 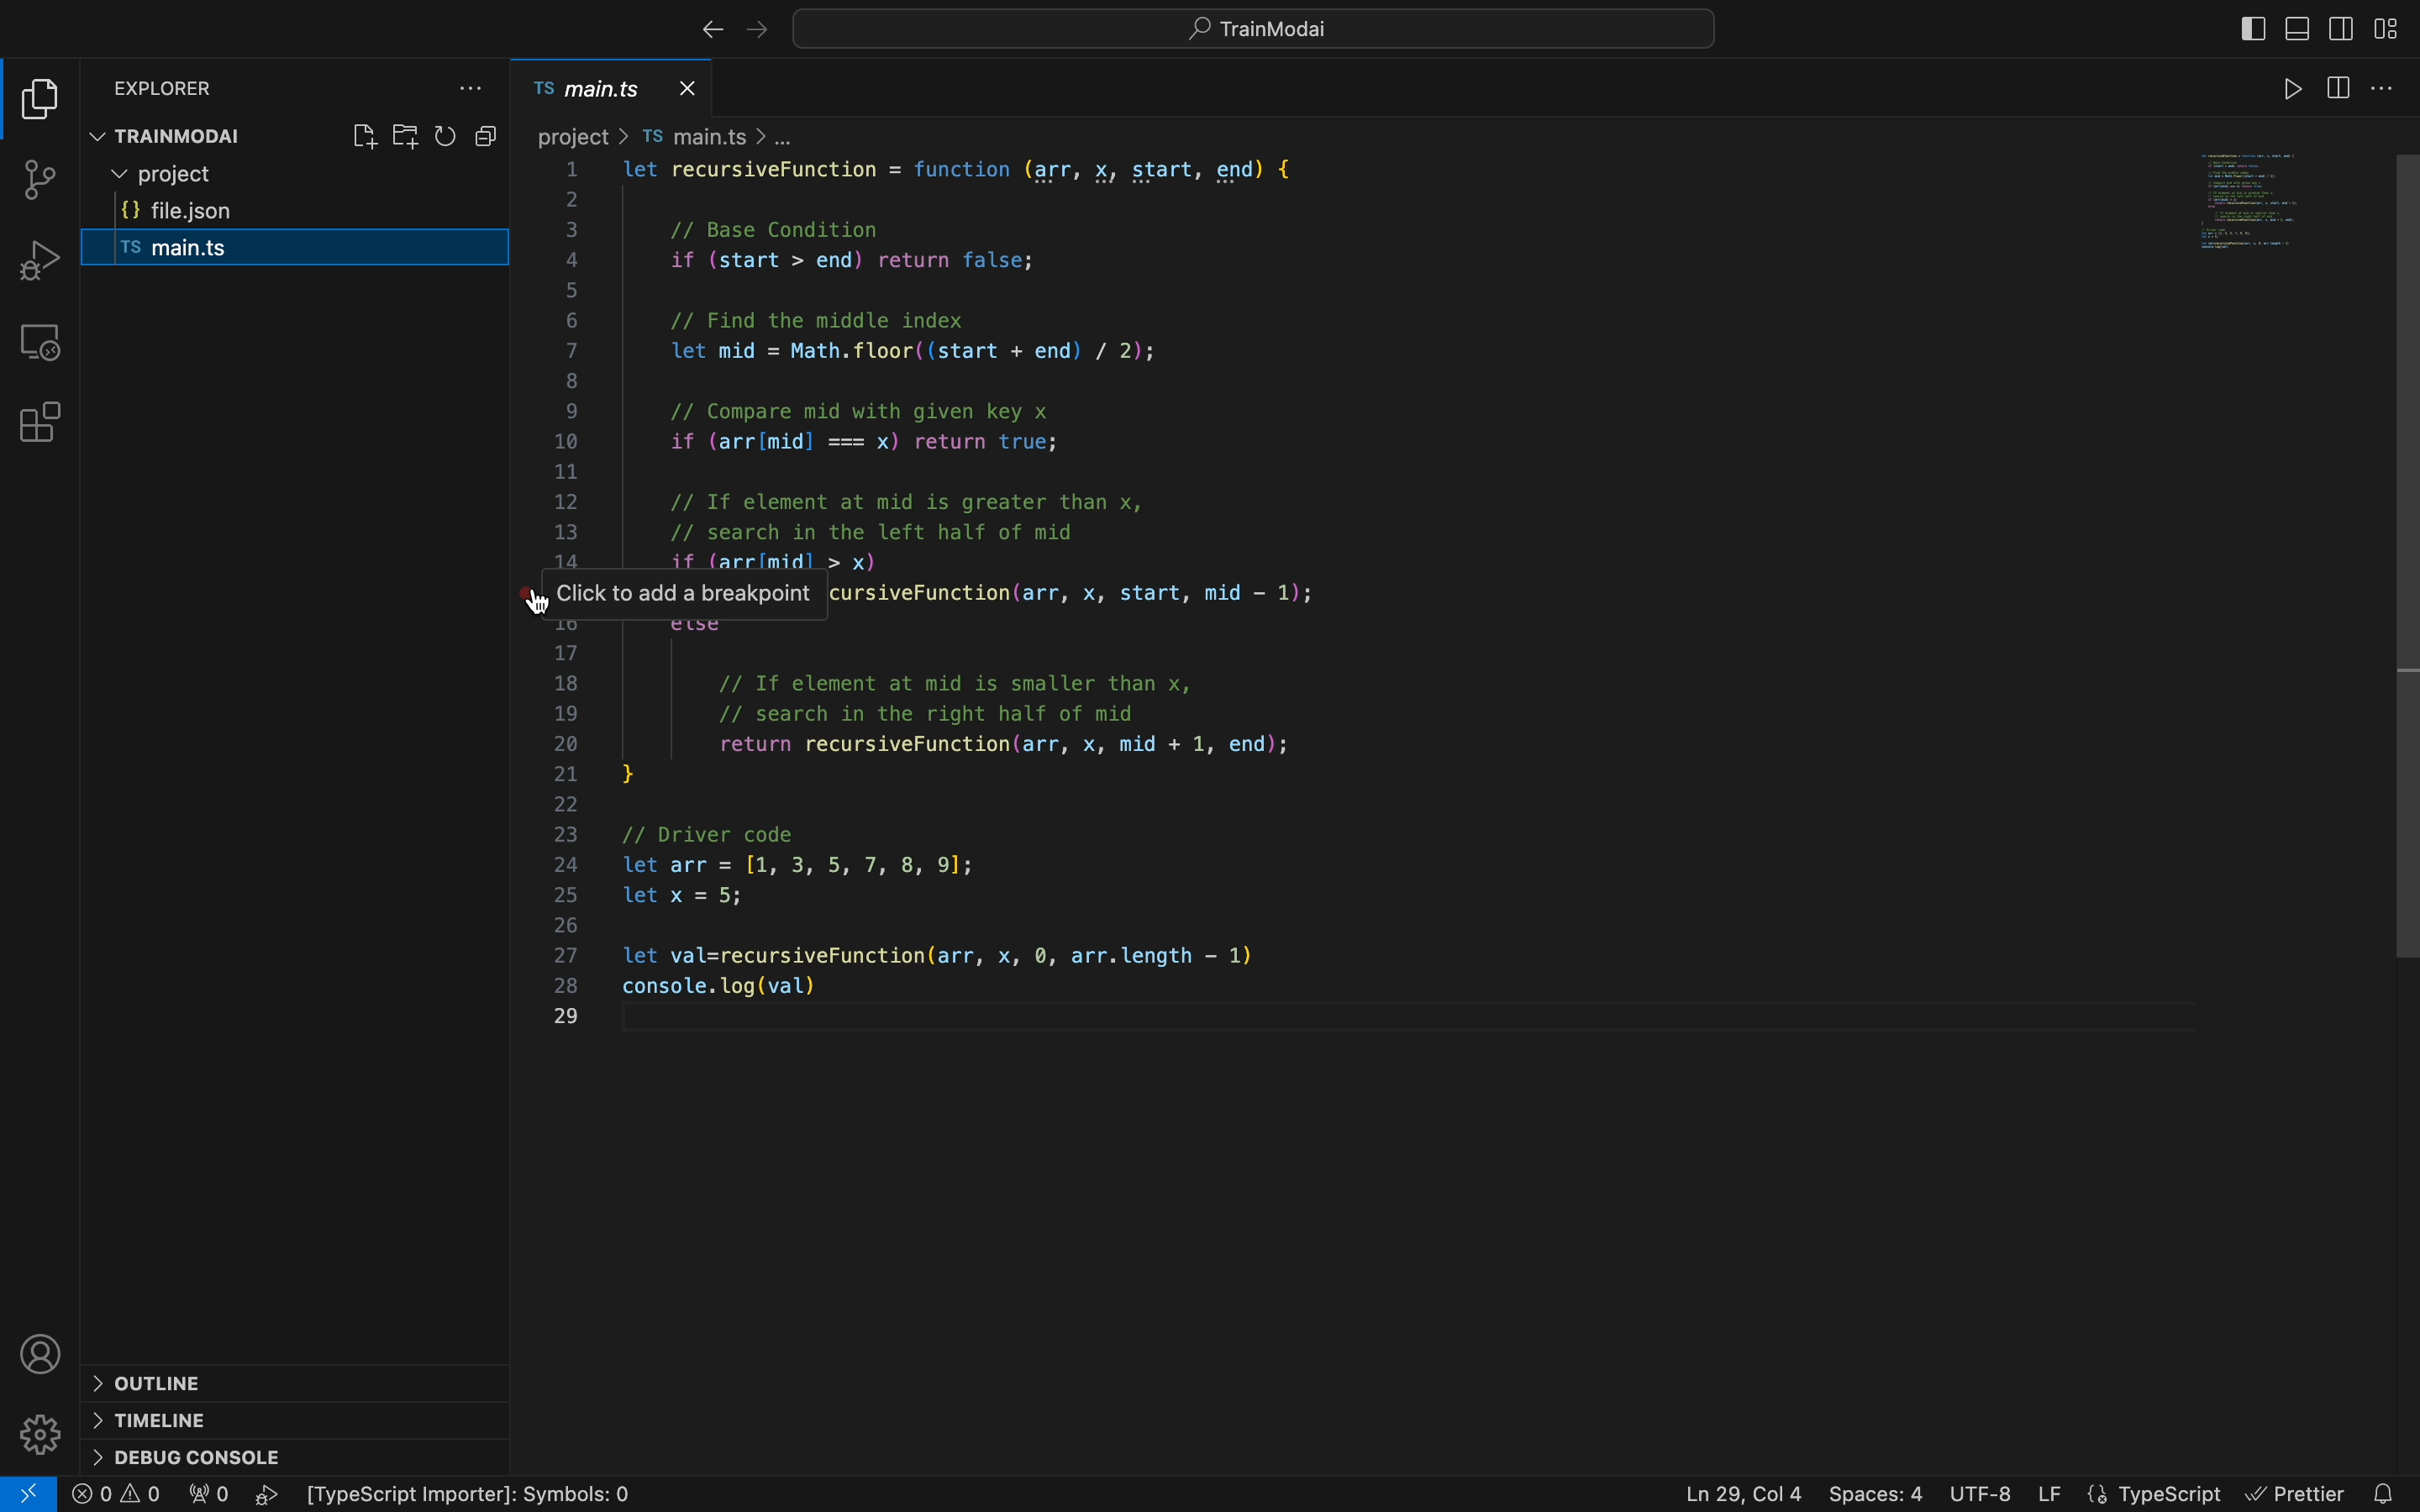 What do you see at coordinates (43, 423) in the screenshot?
I see `Extensions` at bounding box center [43, 423].